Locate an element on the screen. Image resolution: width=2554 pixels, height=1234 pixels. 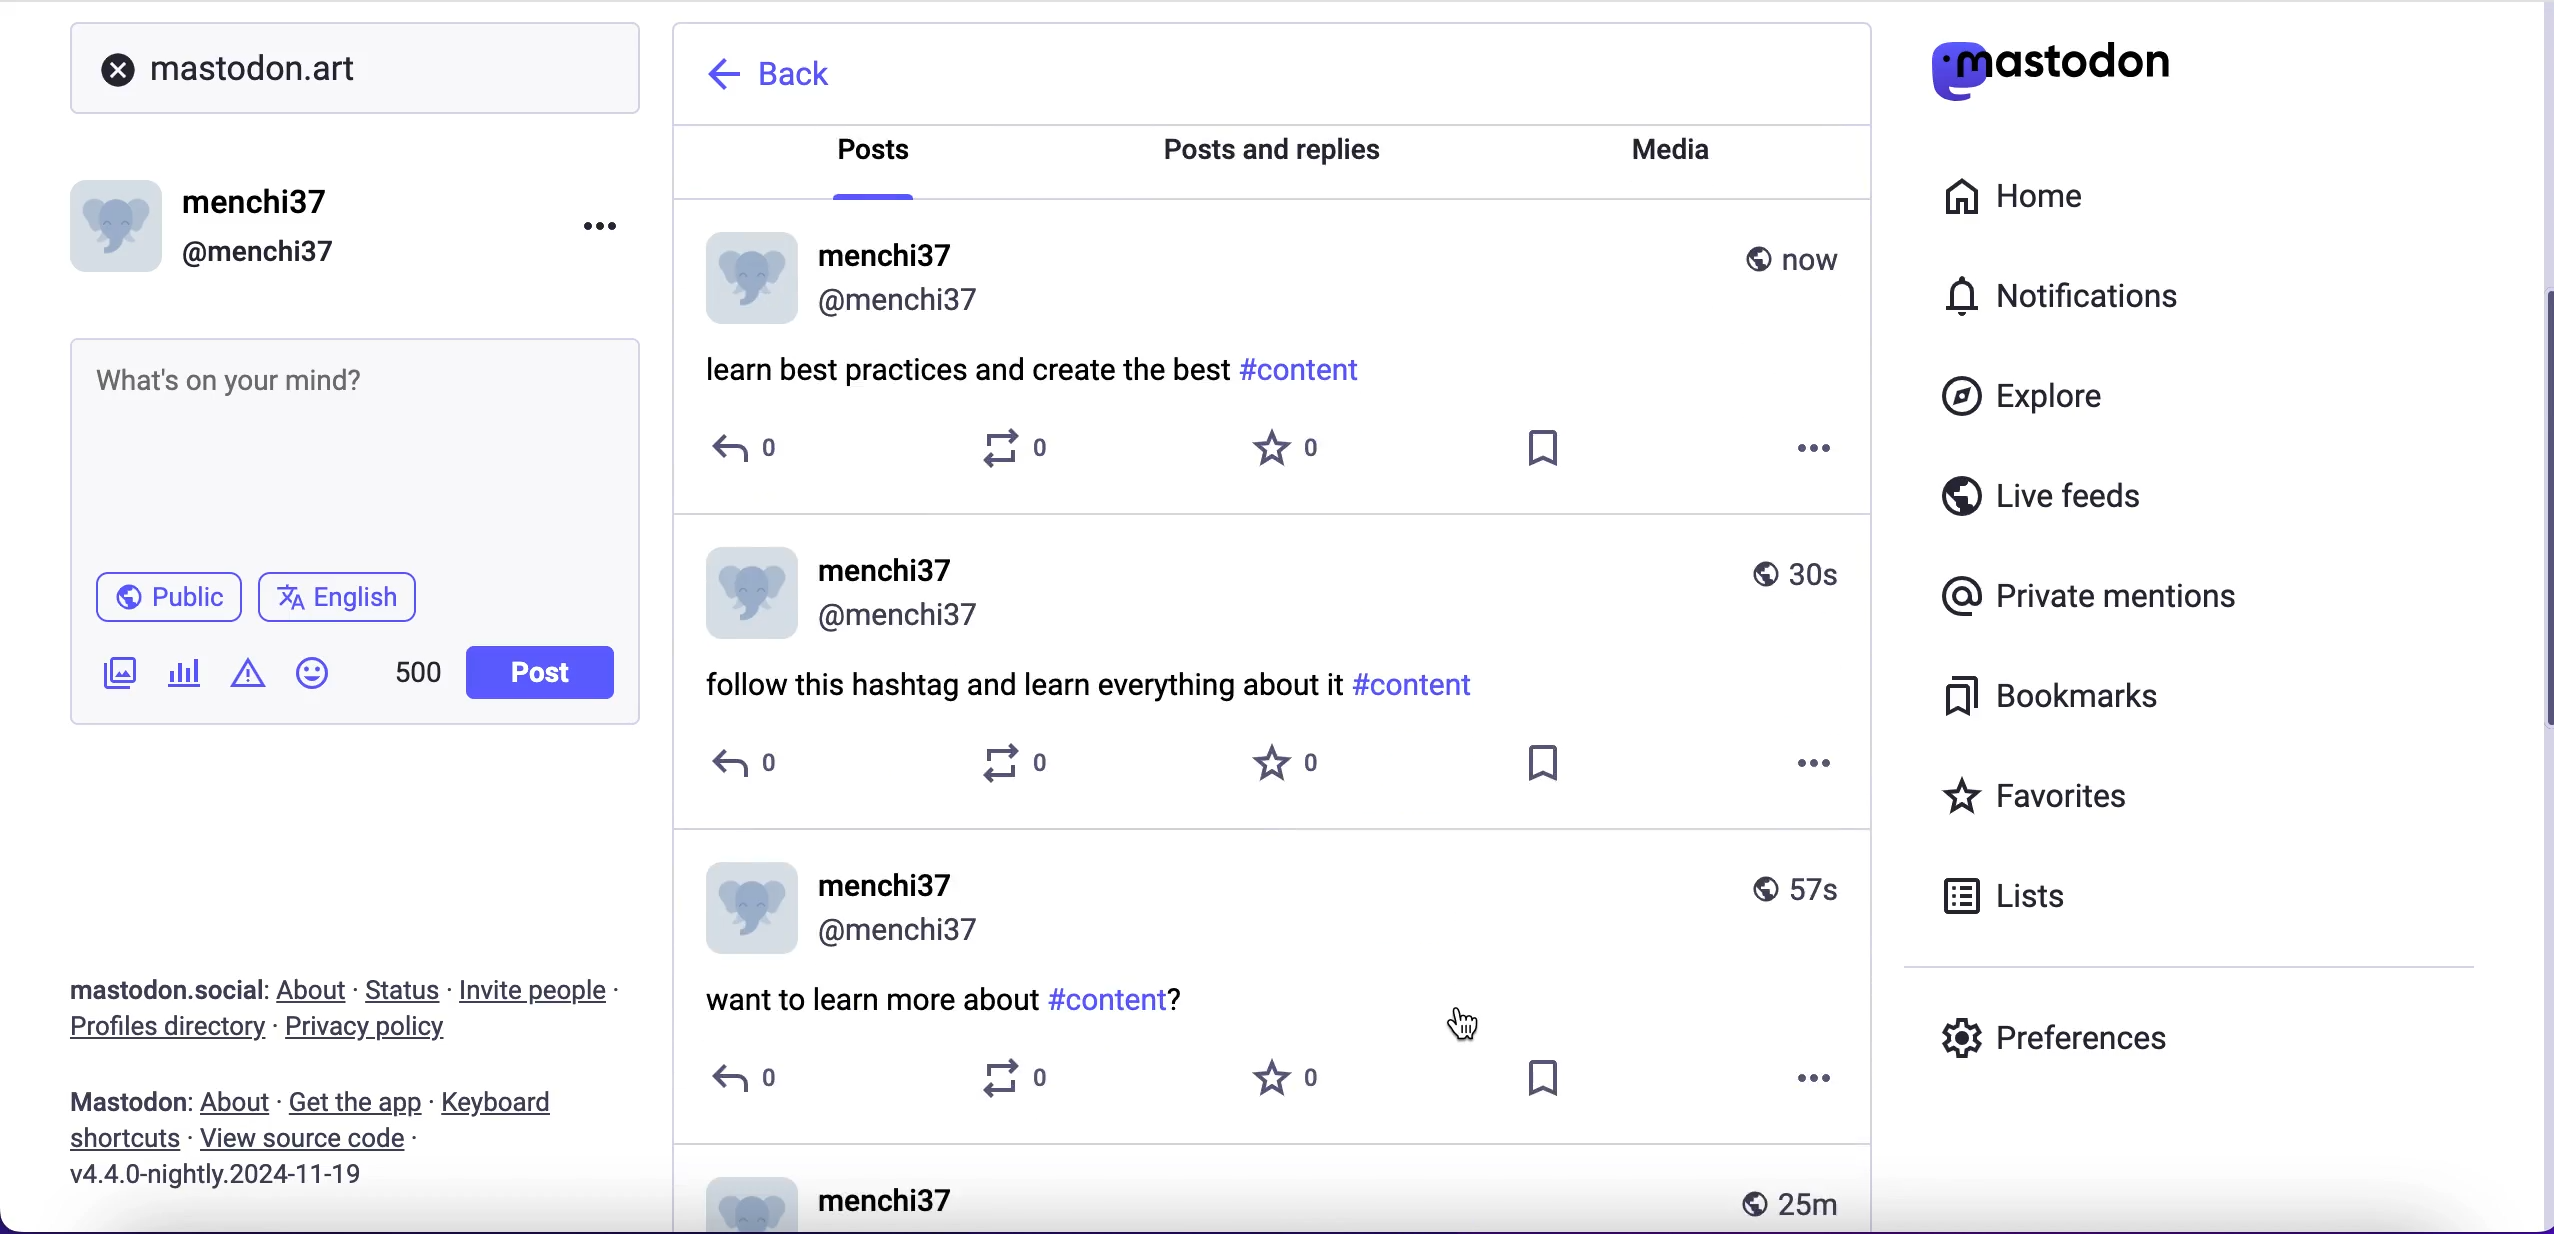
#content is located at coordinates (1303, 368).